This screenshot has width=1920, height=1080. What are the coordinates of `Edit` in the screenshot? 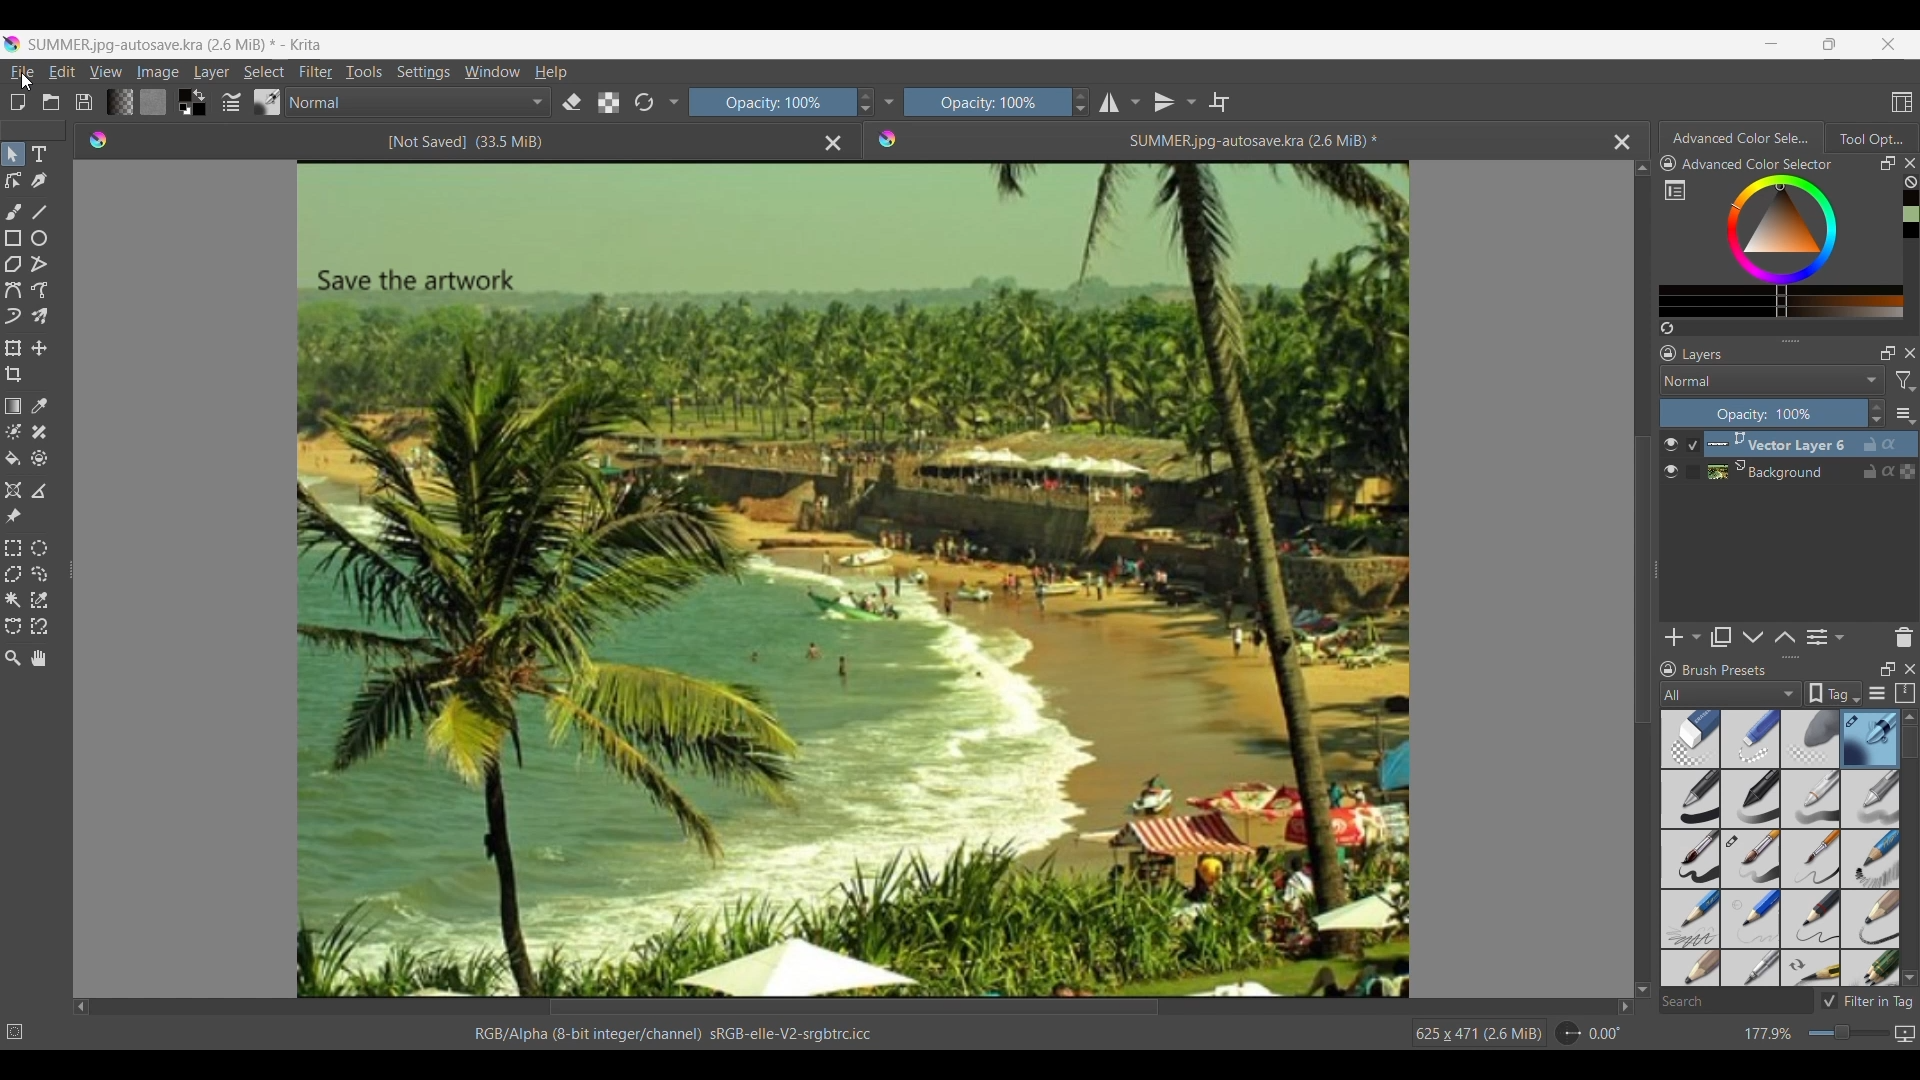 It's located at (62, 71).